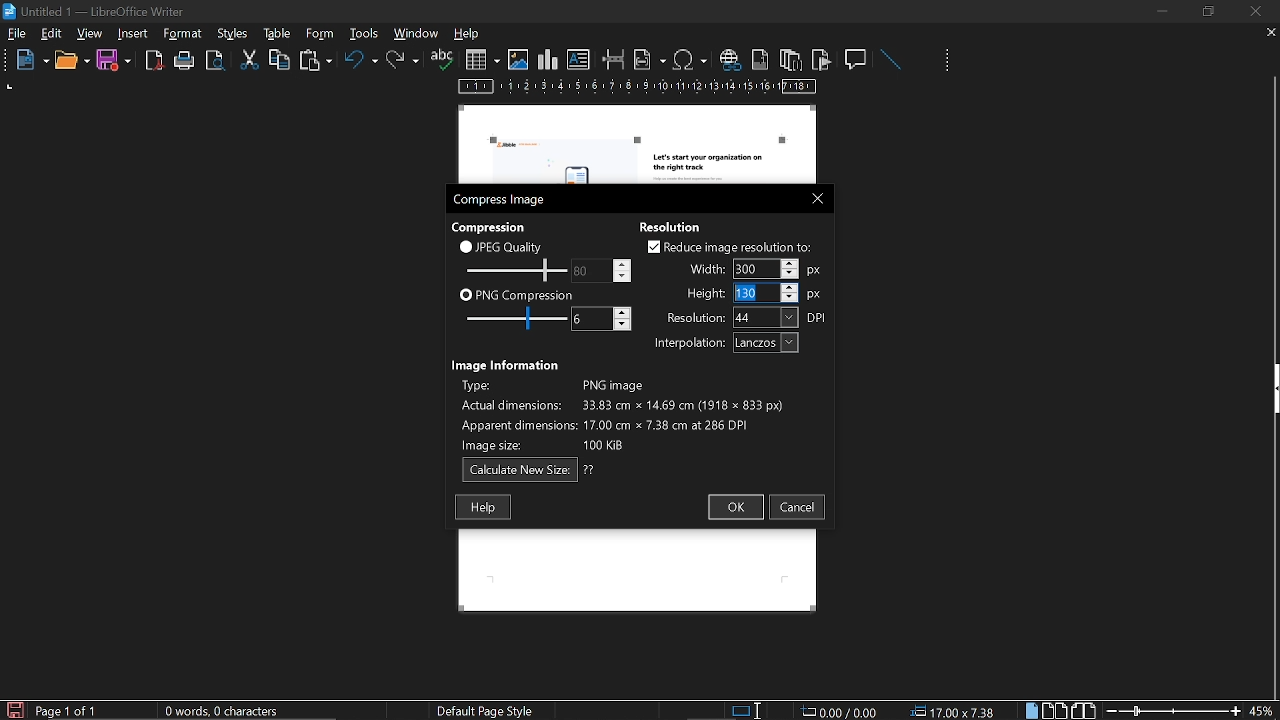 This screenshot has height=720, width=1280. Describe the element at coordinates (548, 60) in the screenshot. I see `insert chart` at that location.